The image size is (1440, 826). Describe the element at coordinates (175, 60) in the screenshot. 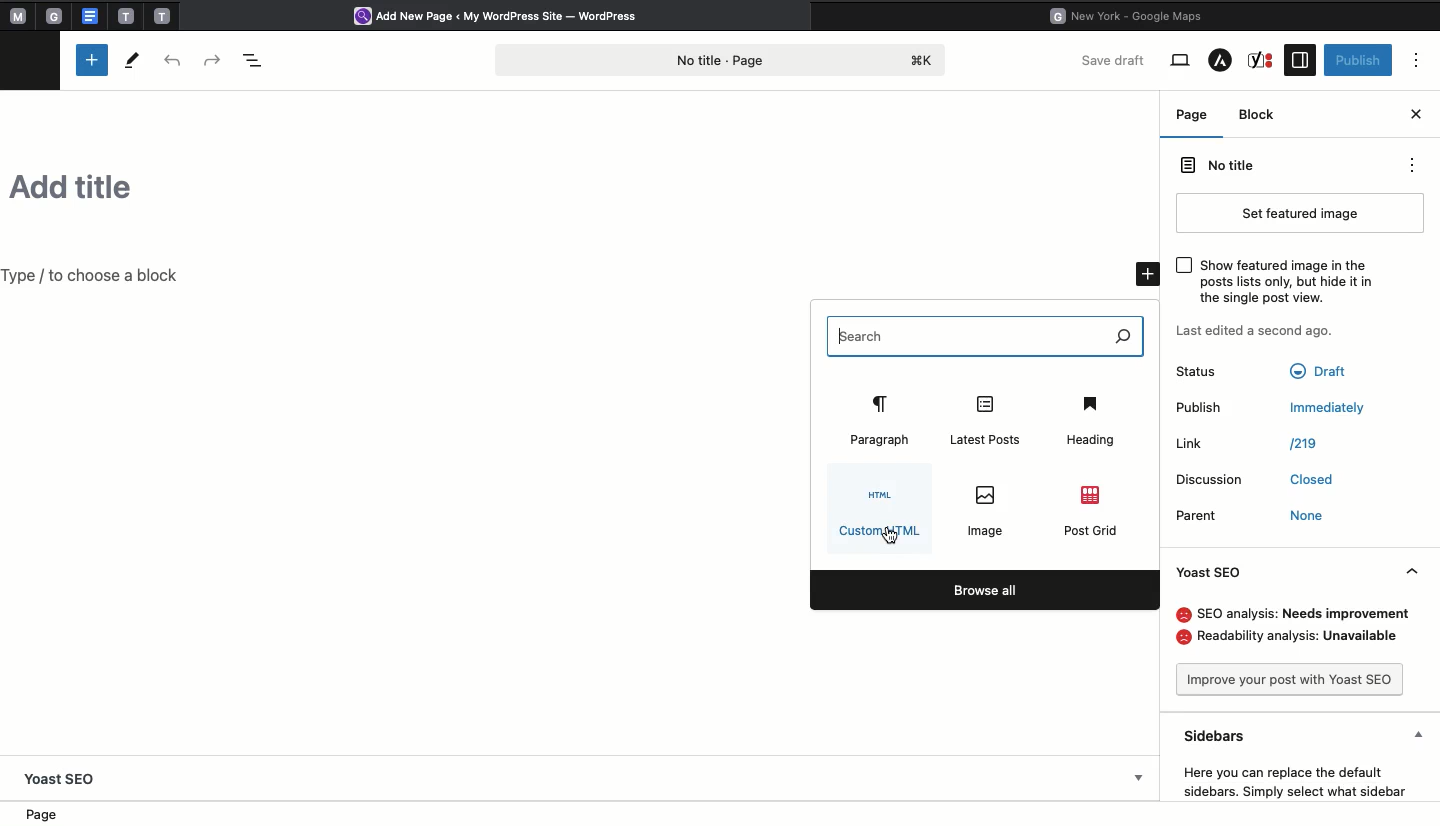

I see `Undo` at that location.